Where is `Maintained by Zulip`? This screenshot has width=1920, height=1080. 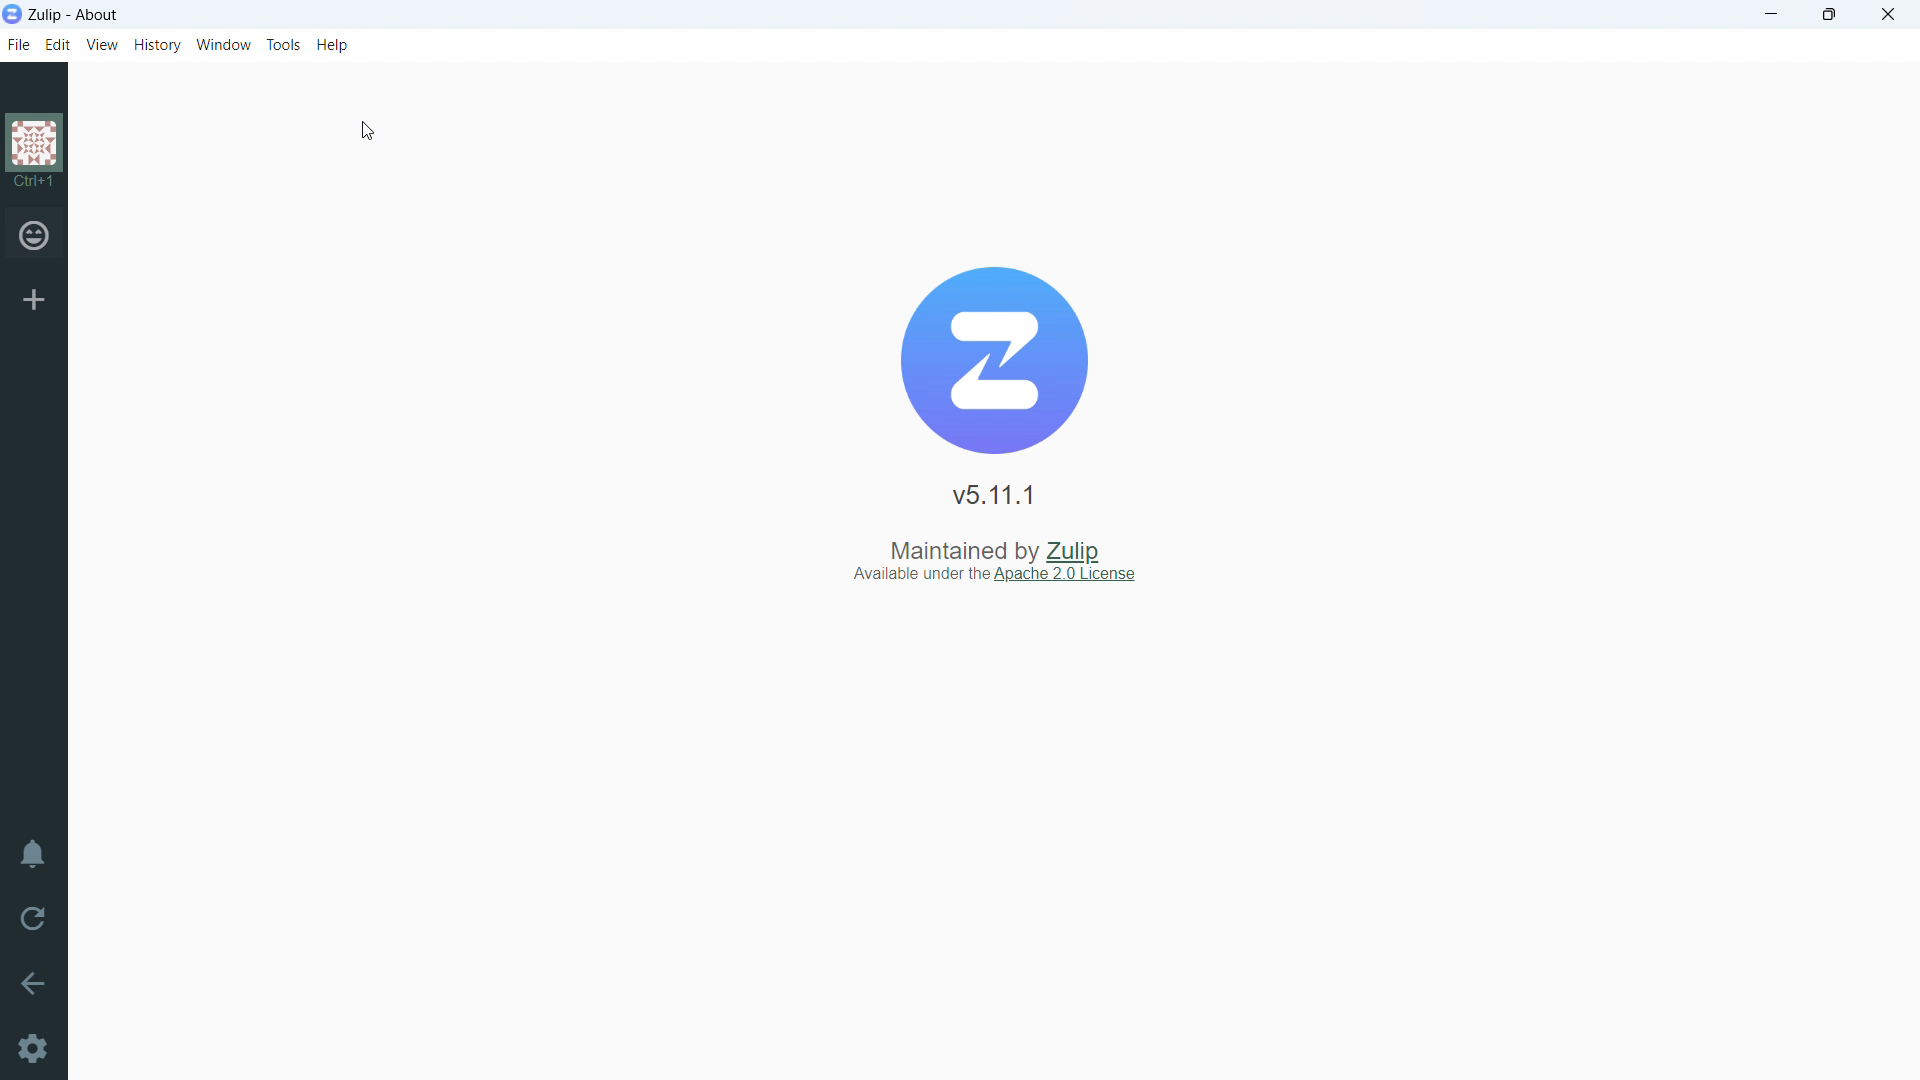 Maintained by Zulip is located at coordinates (989, 545).